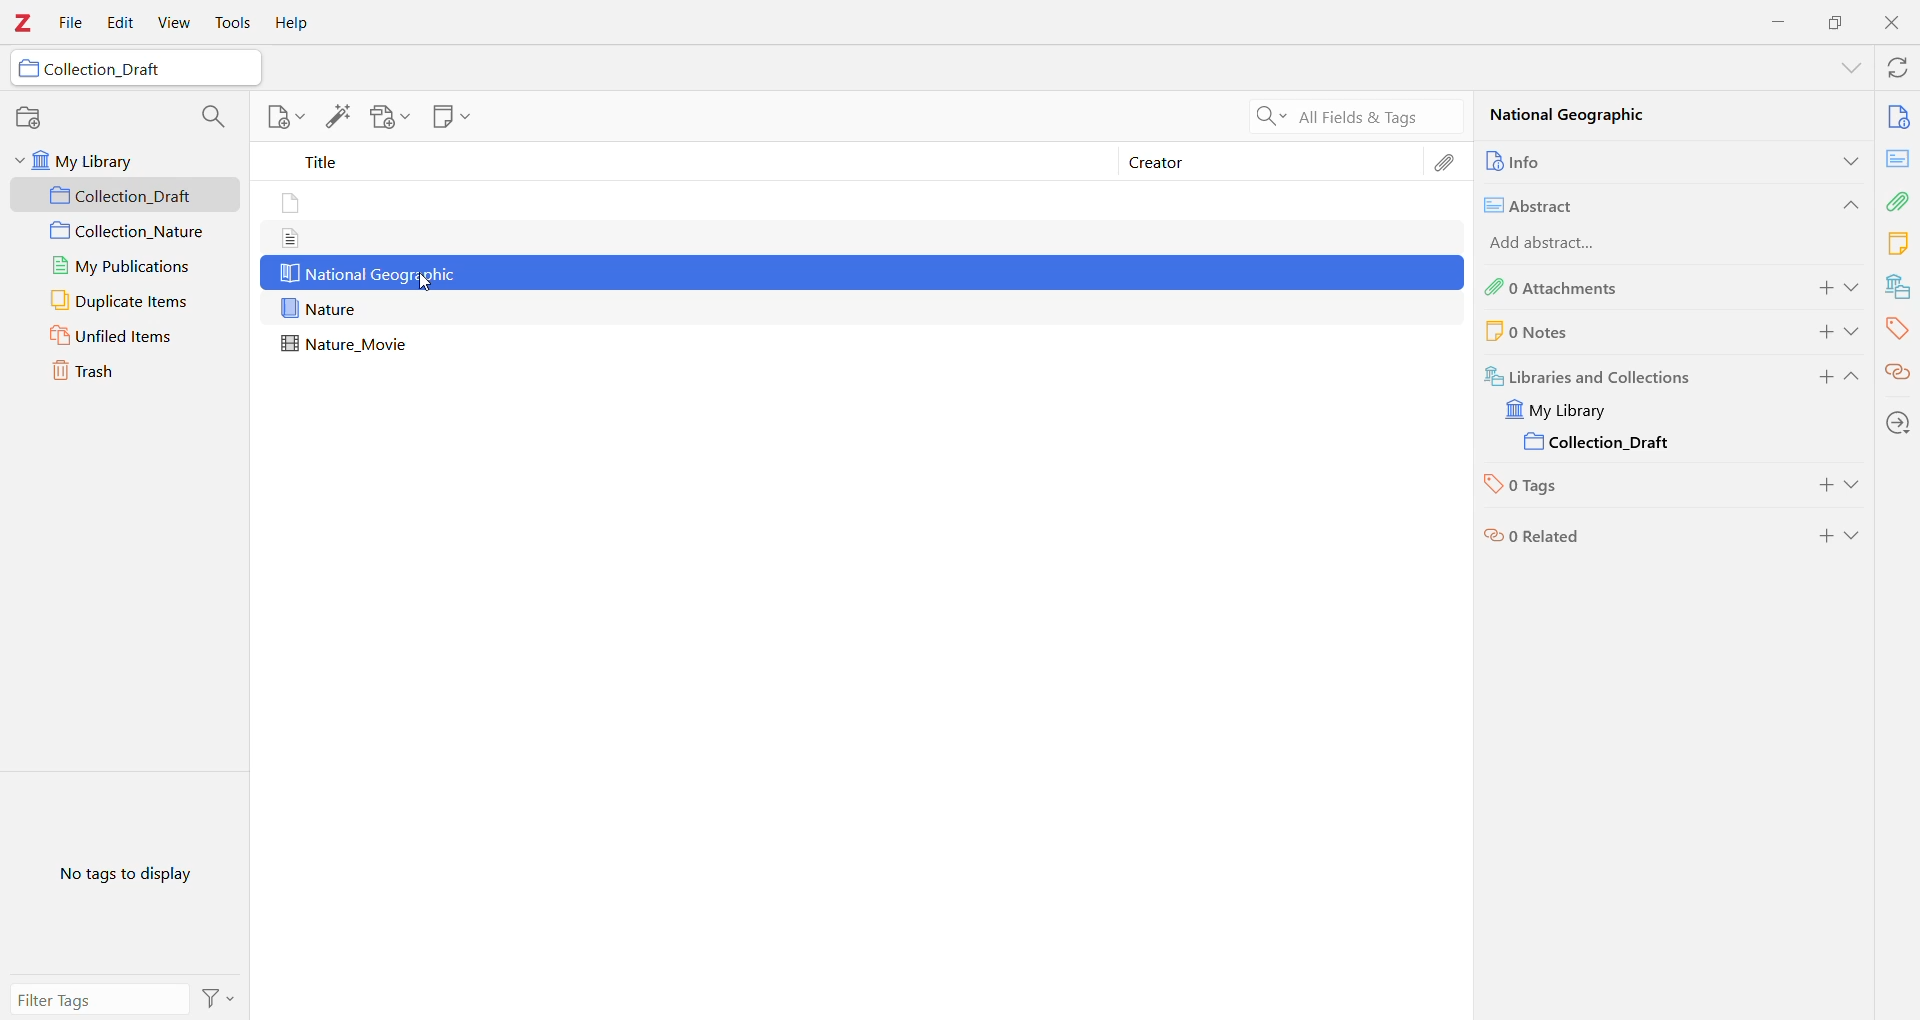 The image size is (1920, 1020). What do you see at coordinates (125, 301) in the screenshot?
I see `Duplicate Items` at bounding box center [125, 301].